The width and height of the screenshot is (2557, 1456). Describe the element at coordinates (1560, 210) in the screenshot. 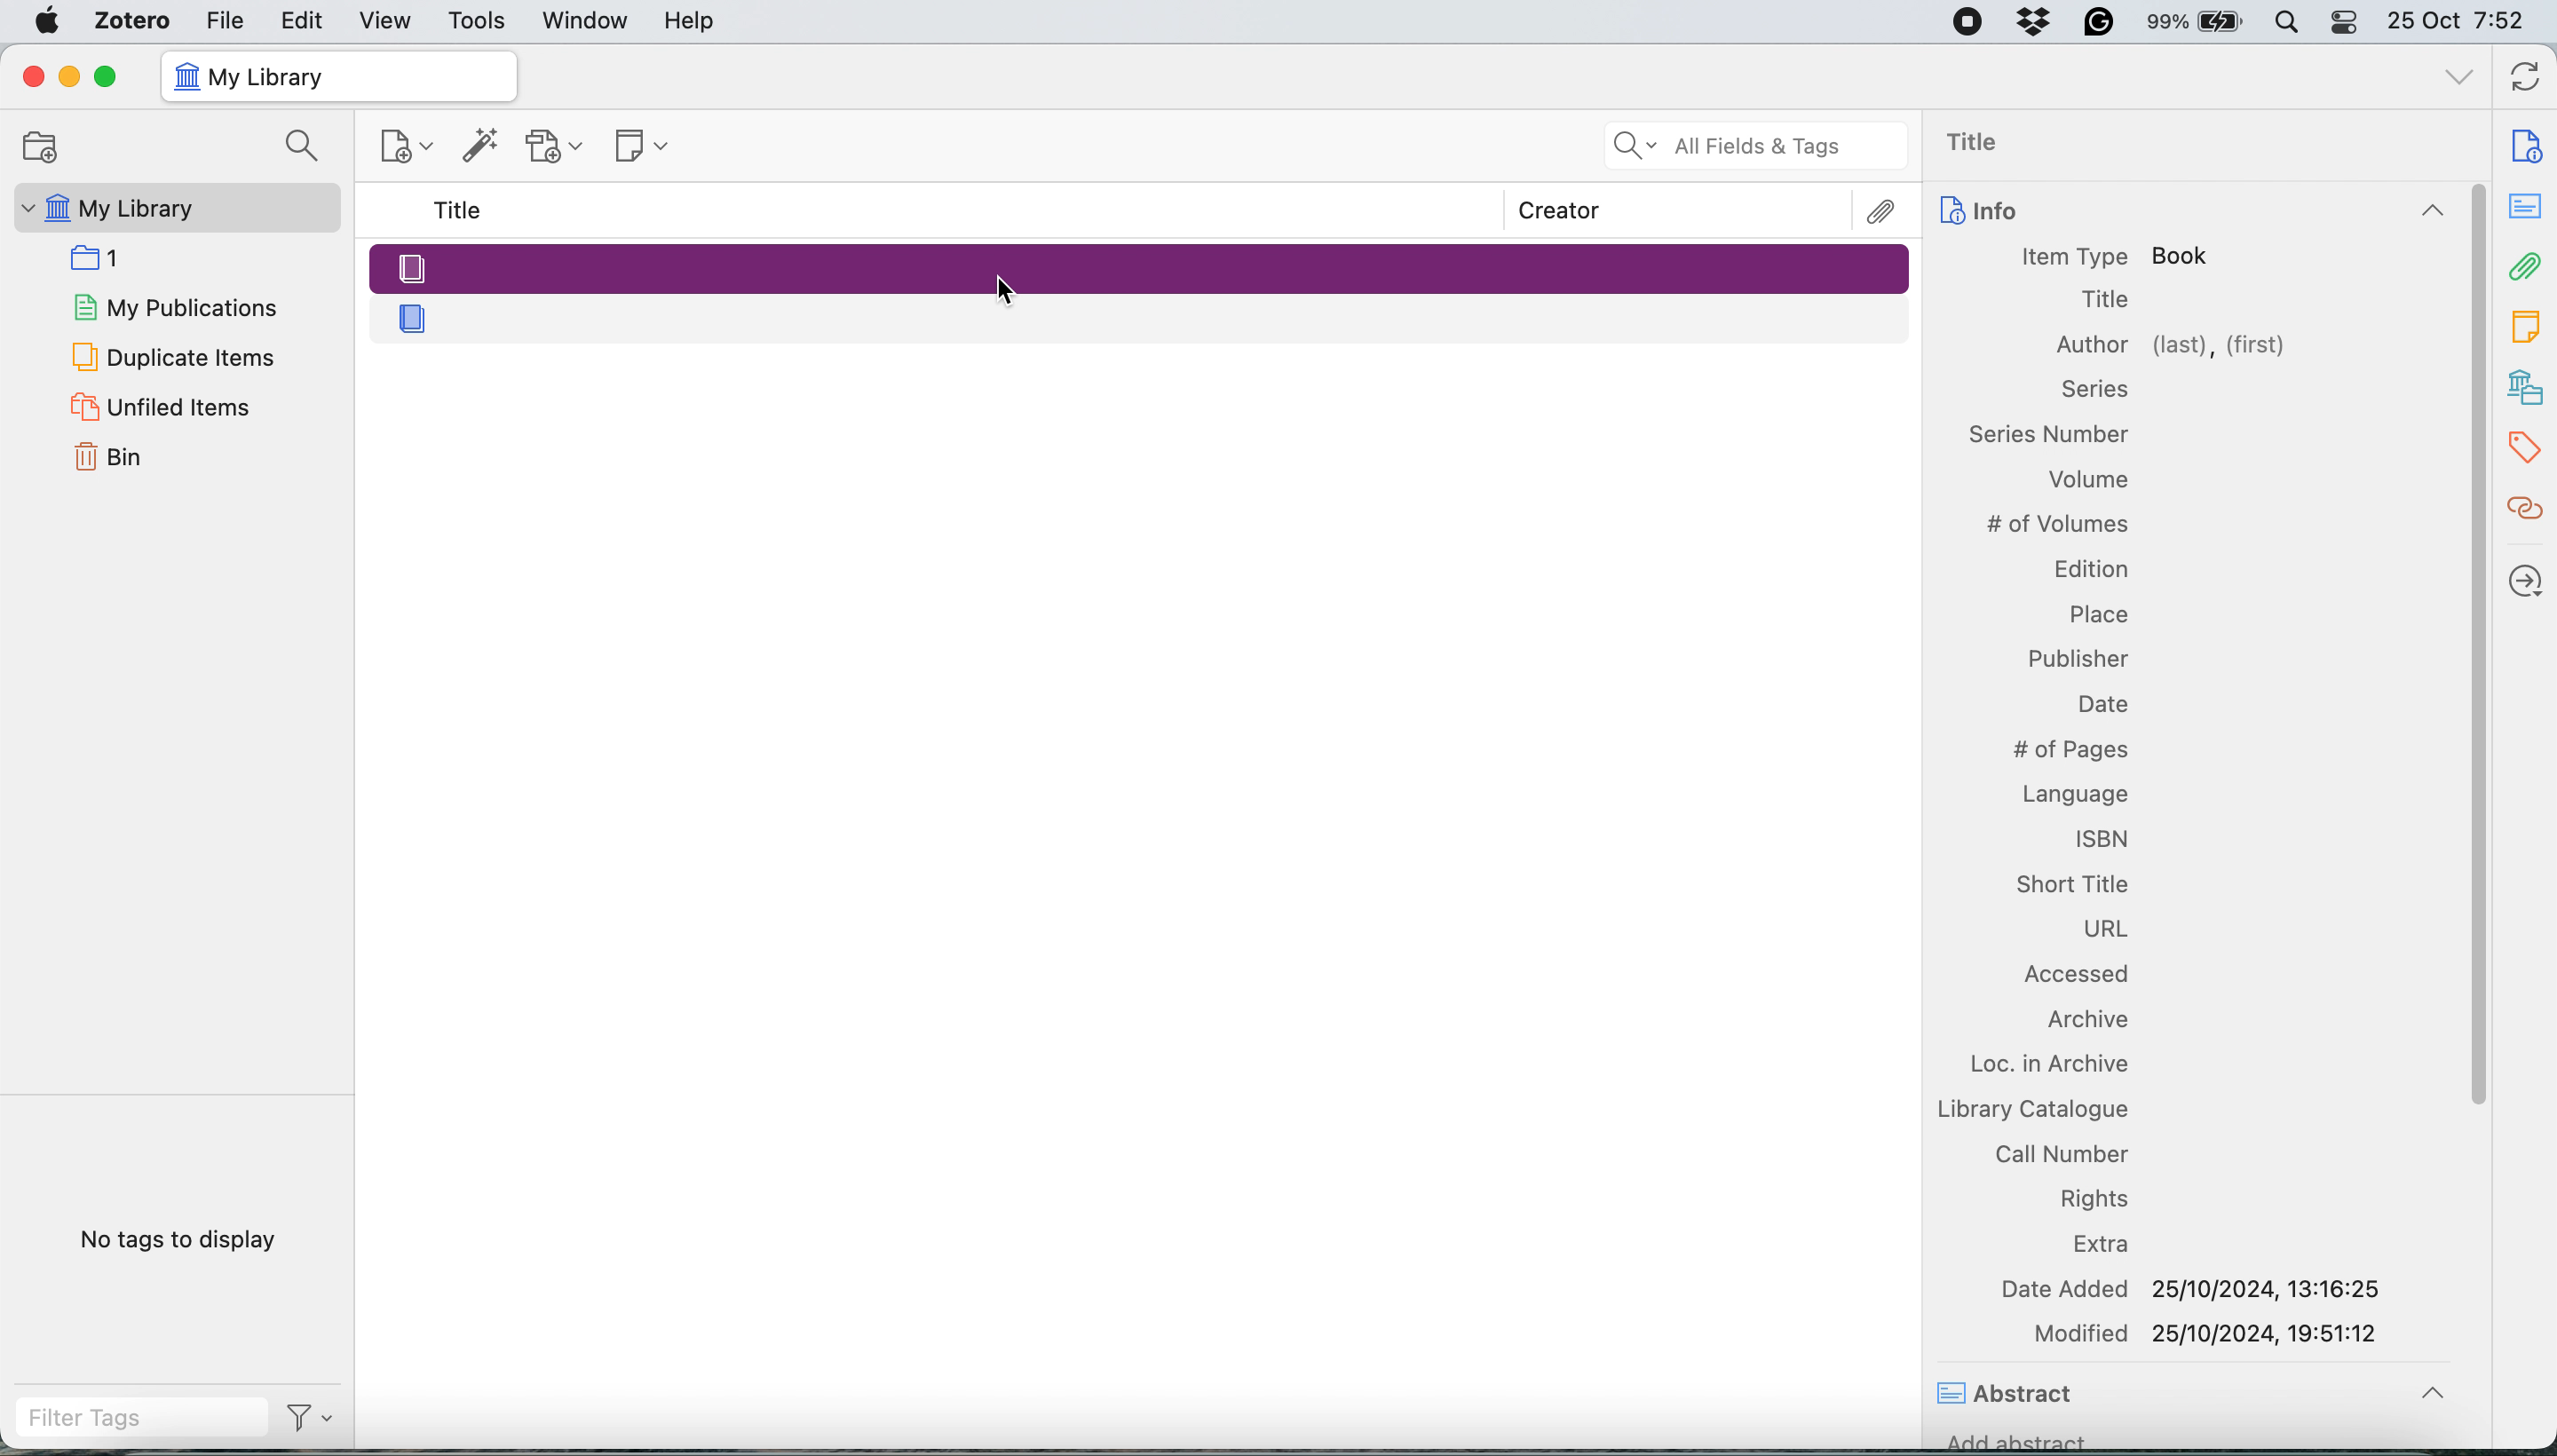

I see `Creator` at that location.